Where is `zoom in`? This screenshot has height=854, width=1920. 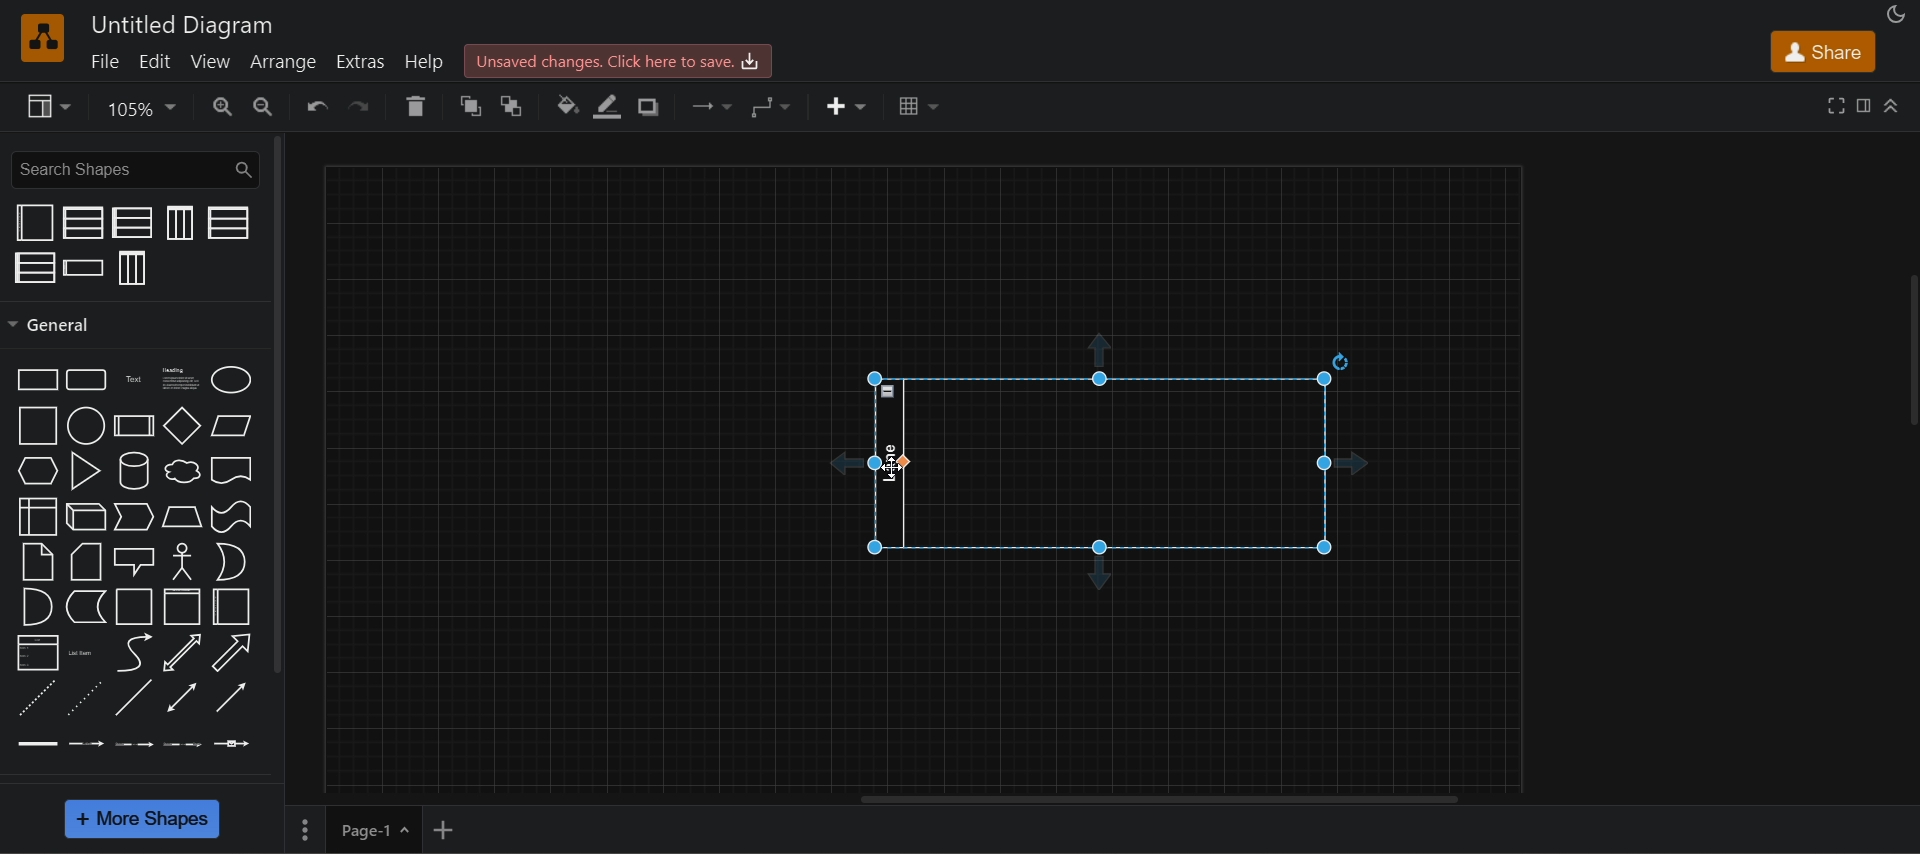
zoom in is located at coordinates (223, 105).